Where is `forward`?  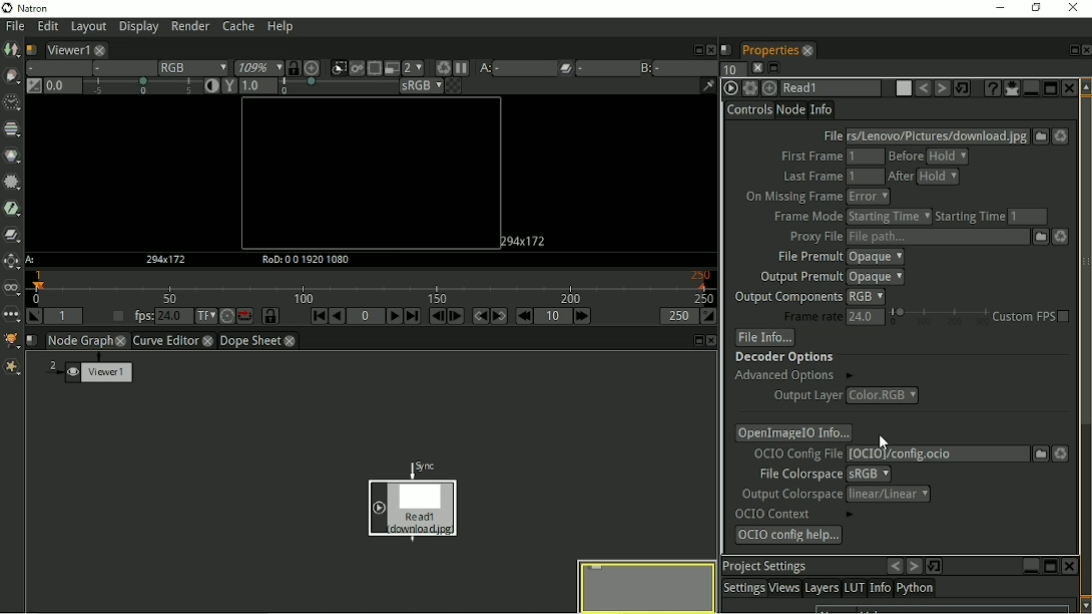
forward is located at coordinates (914, 567).